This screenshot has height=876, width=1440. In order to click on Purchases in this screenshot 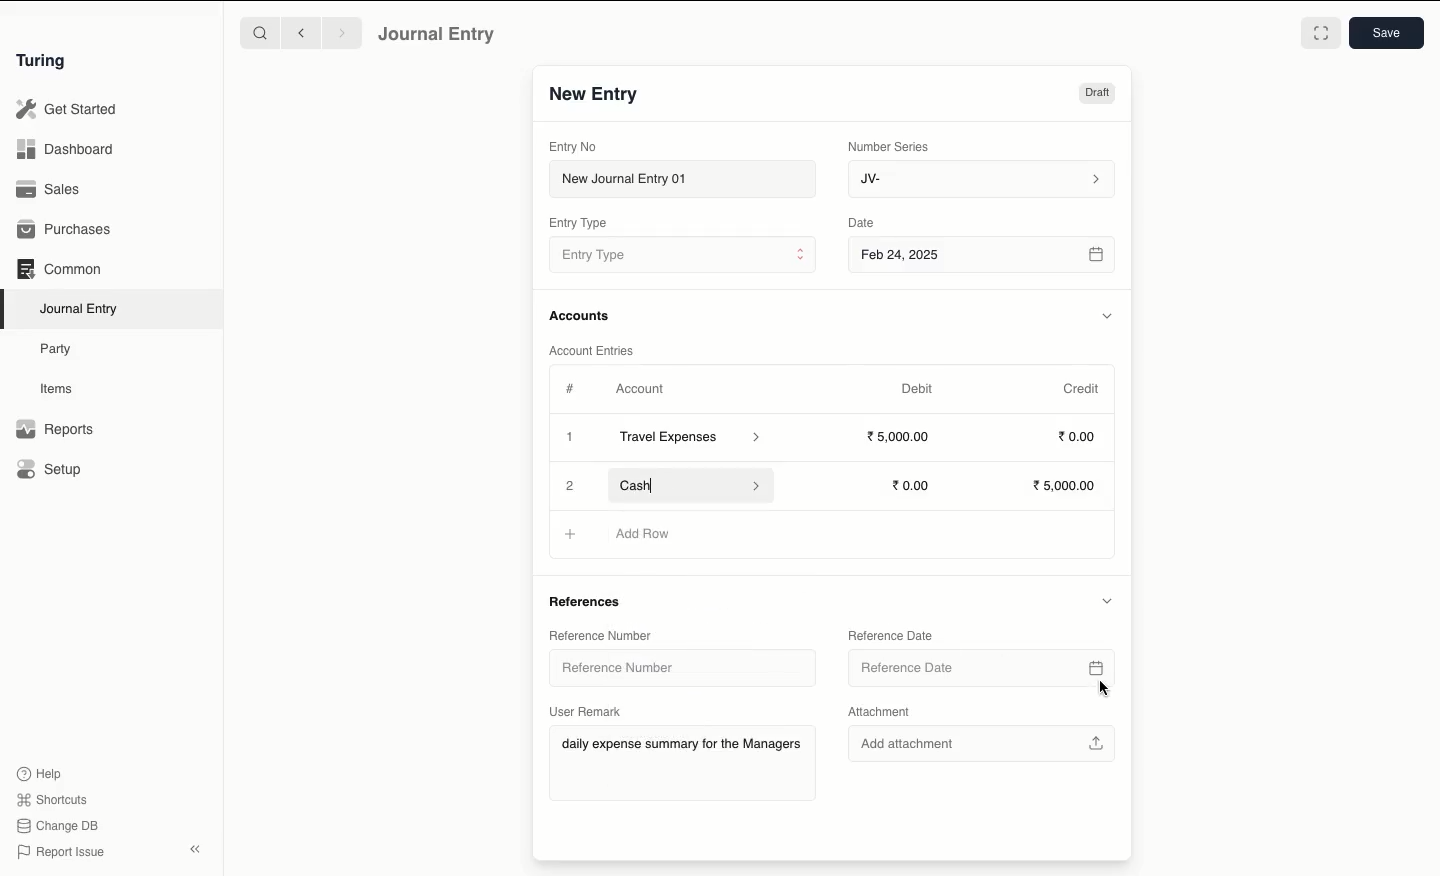, I will do `click(65, 231)`.